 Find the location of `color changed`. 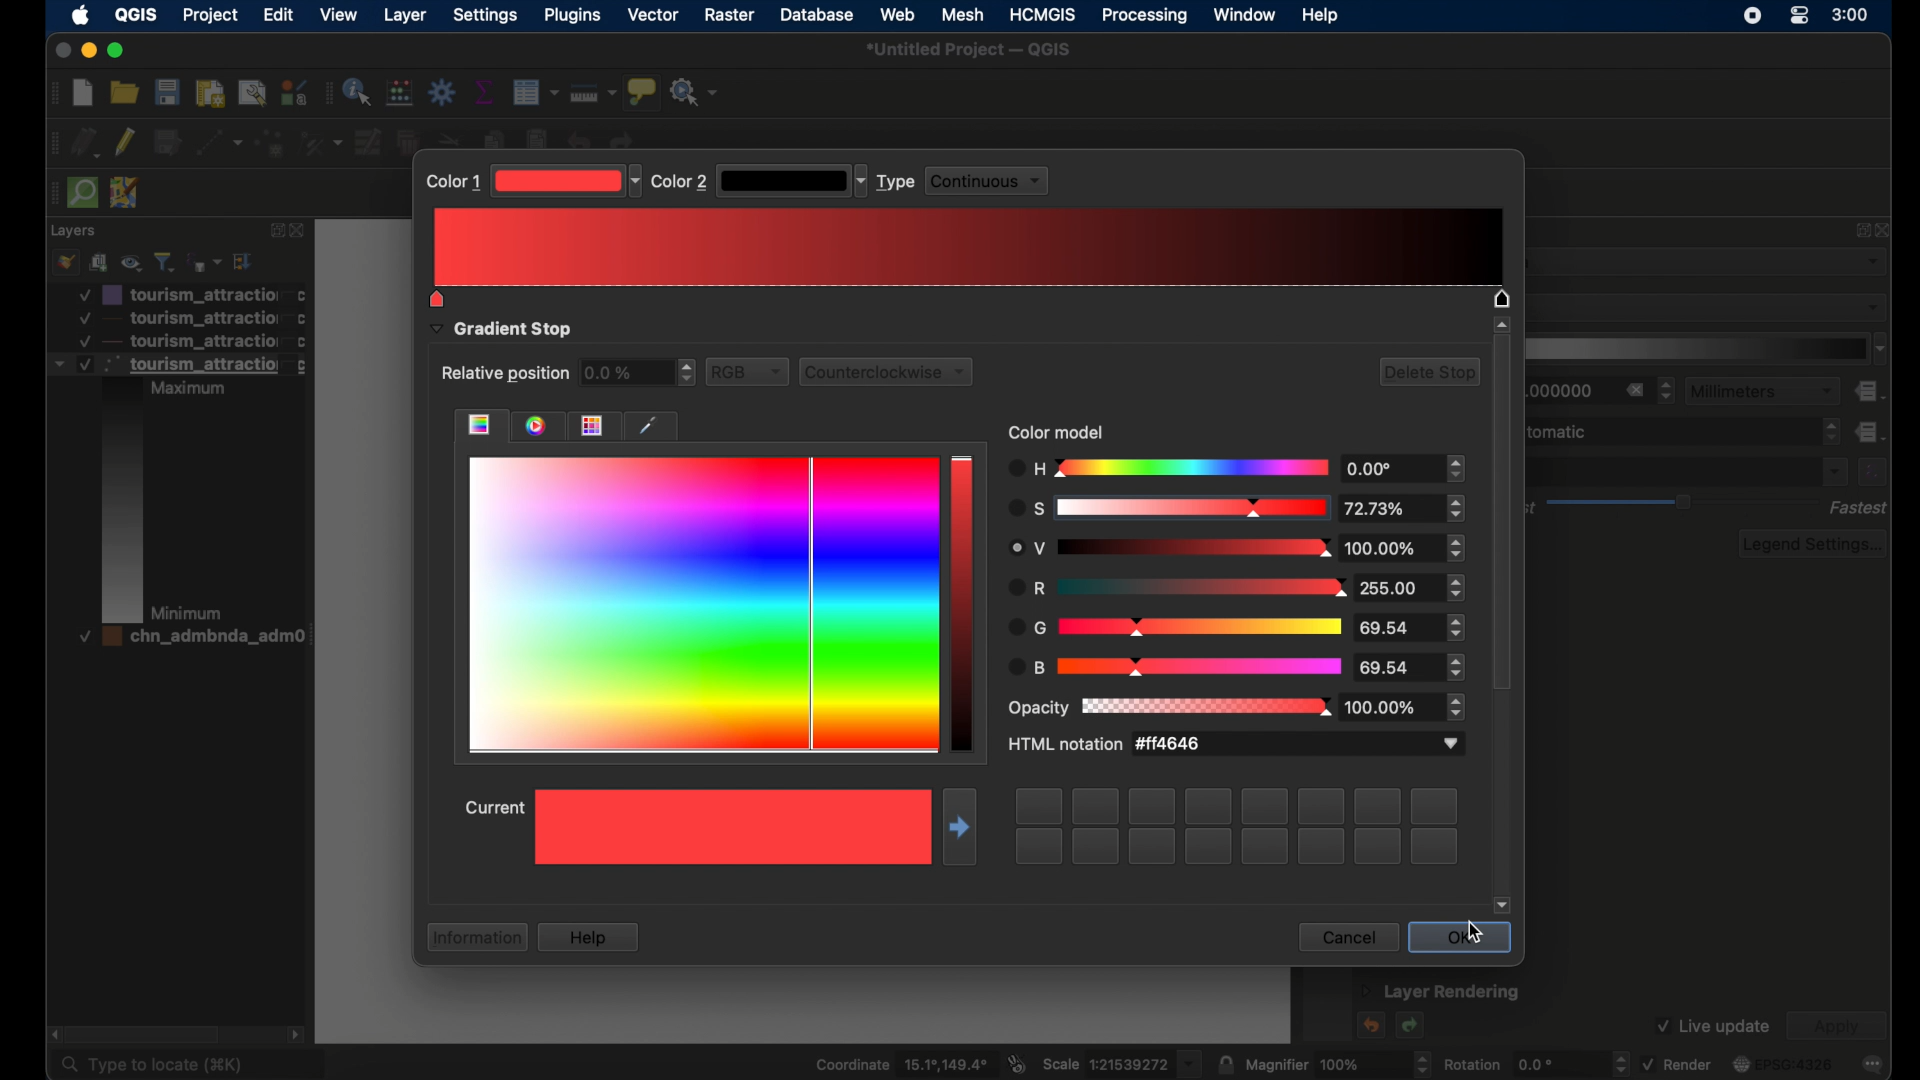

color changed is located at coordinates (1197, 627).